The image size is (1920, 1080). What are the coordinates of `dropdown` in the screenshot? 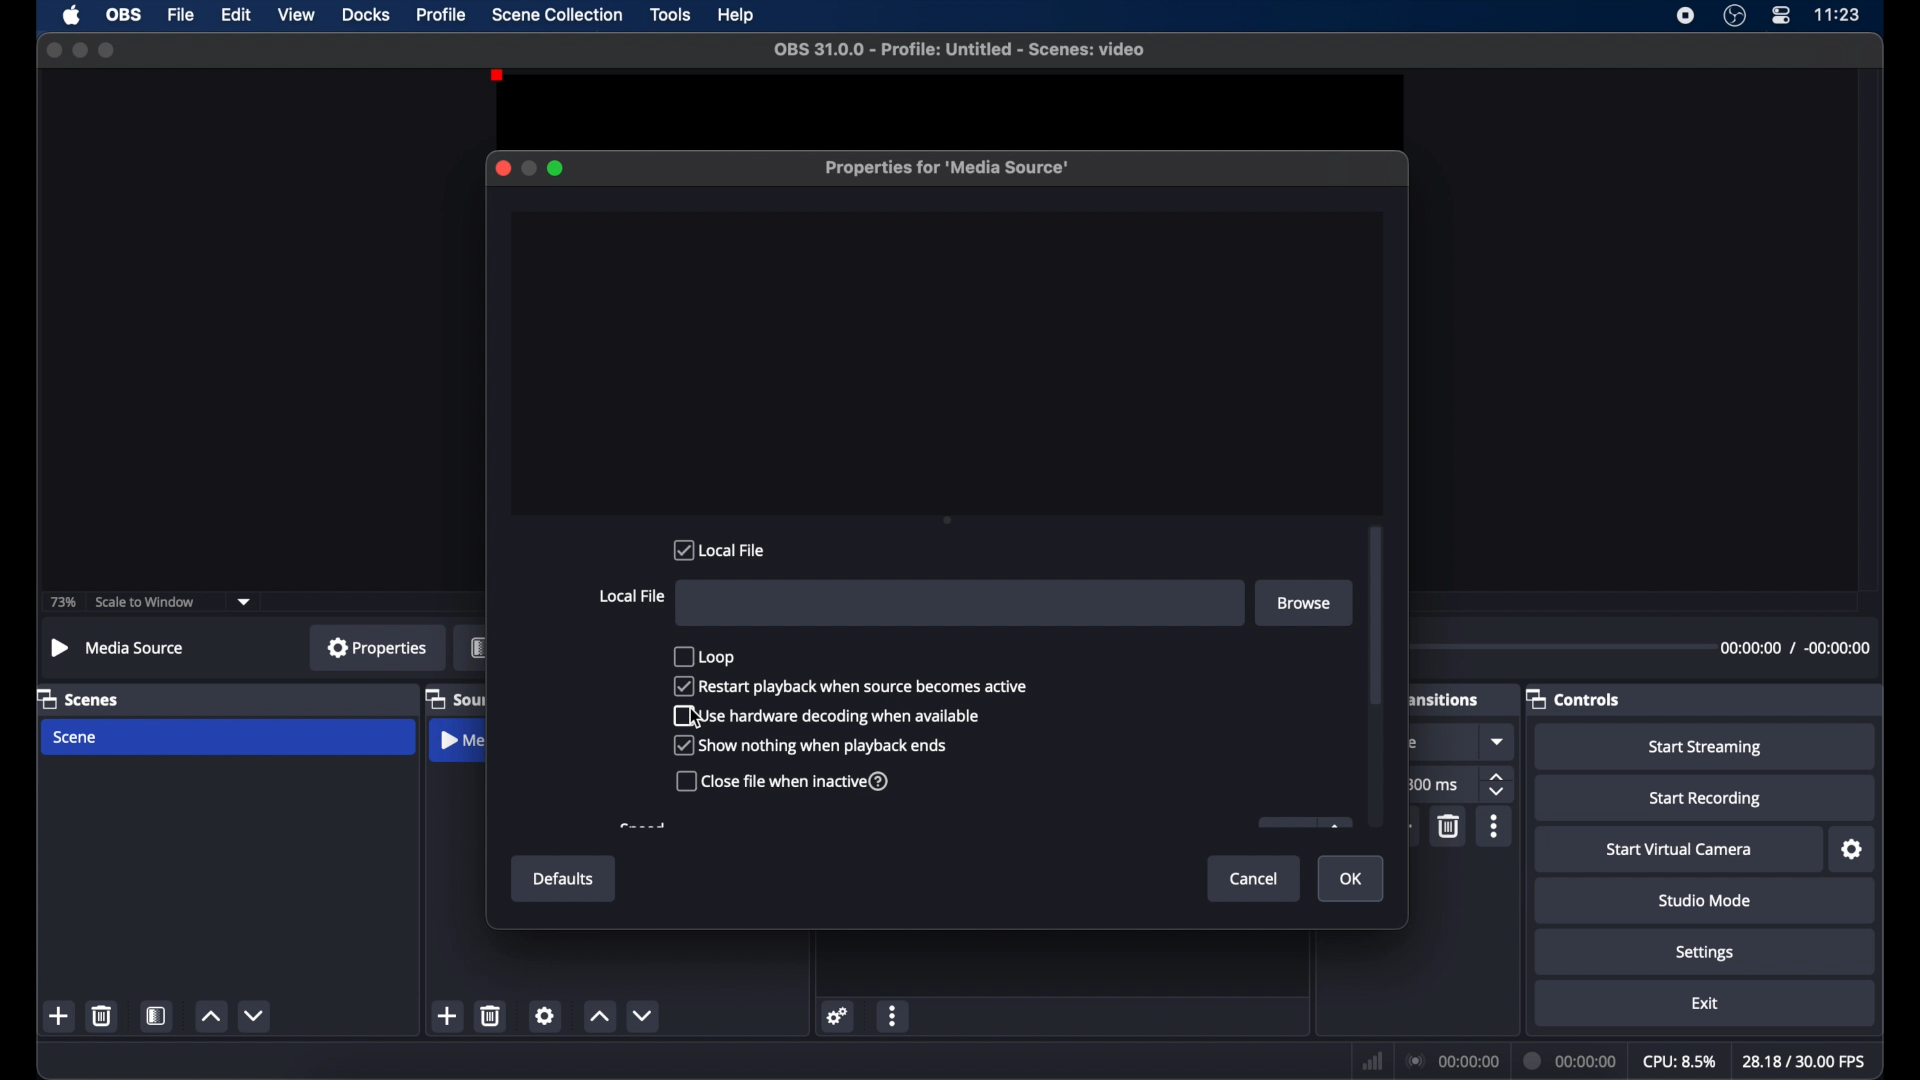 It's located at (244, 602).